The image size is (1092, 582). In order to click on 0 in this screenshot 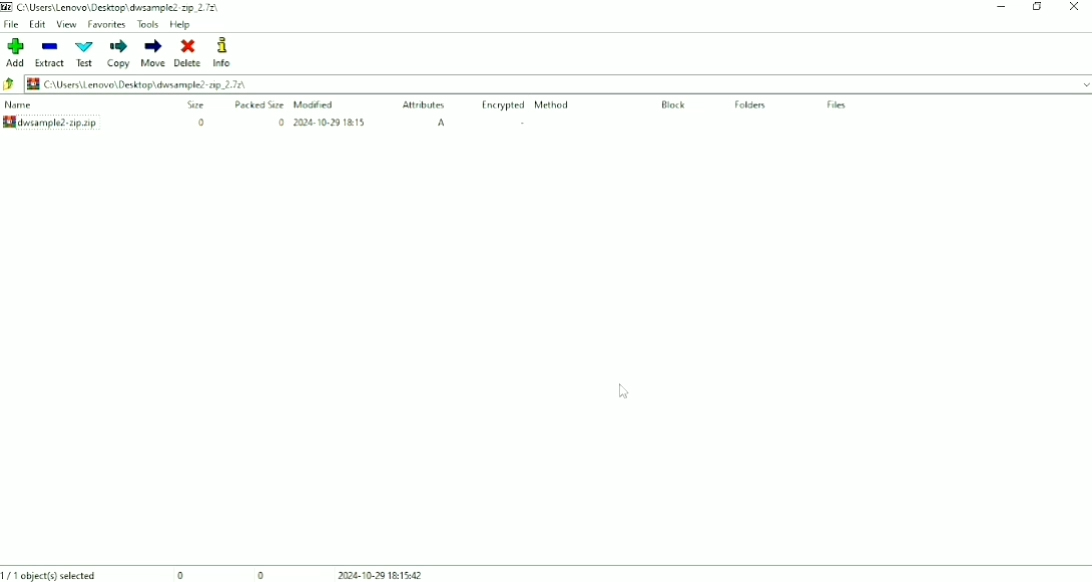, I will do `click(199, 122)`.